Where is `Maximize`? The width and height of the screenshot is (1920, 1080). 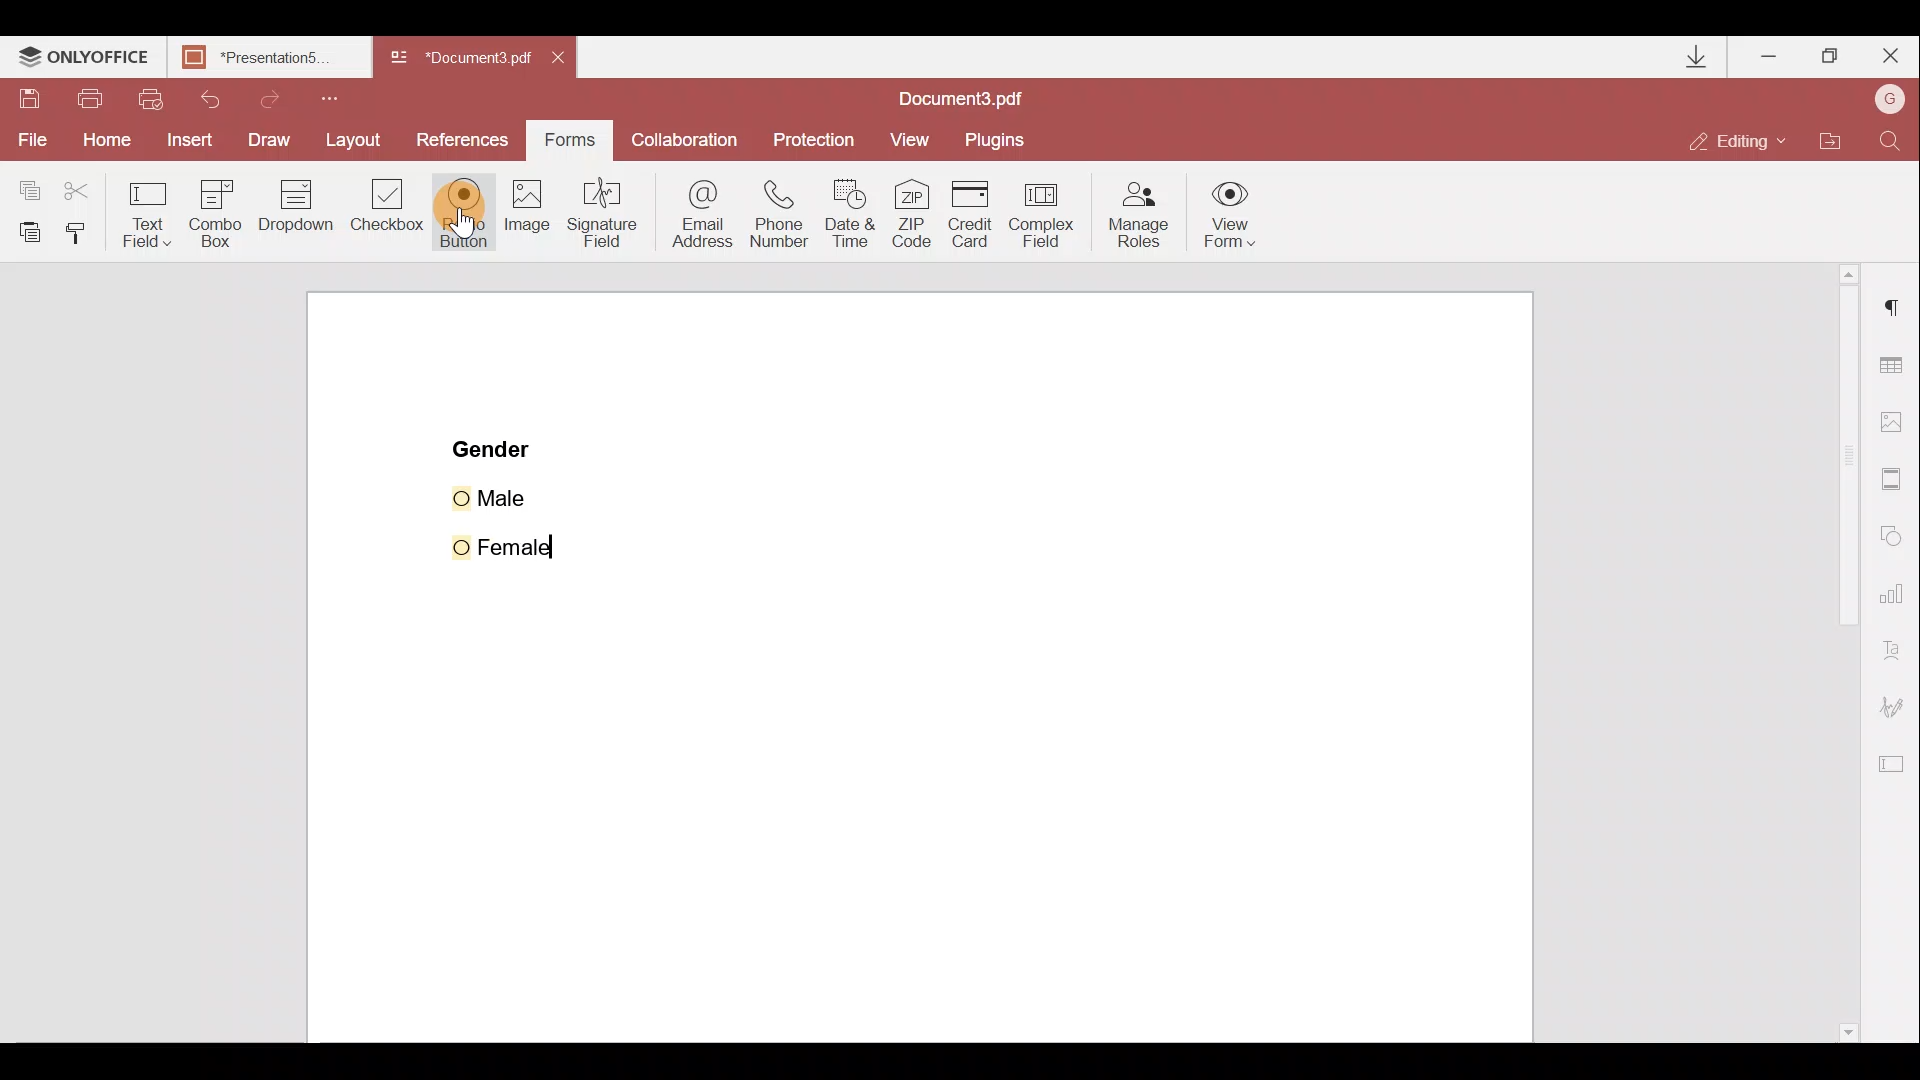
Maximize is located at coordinates (1832, 54).